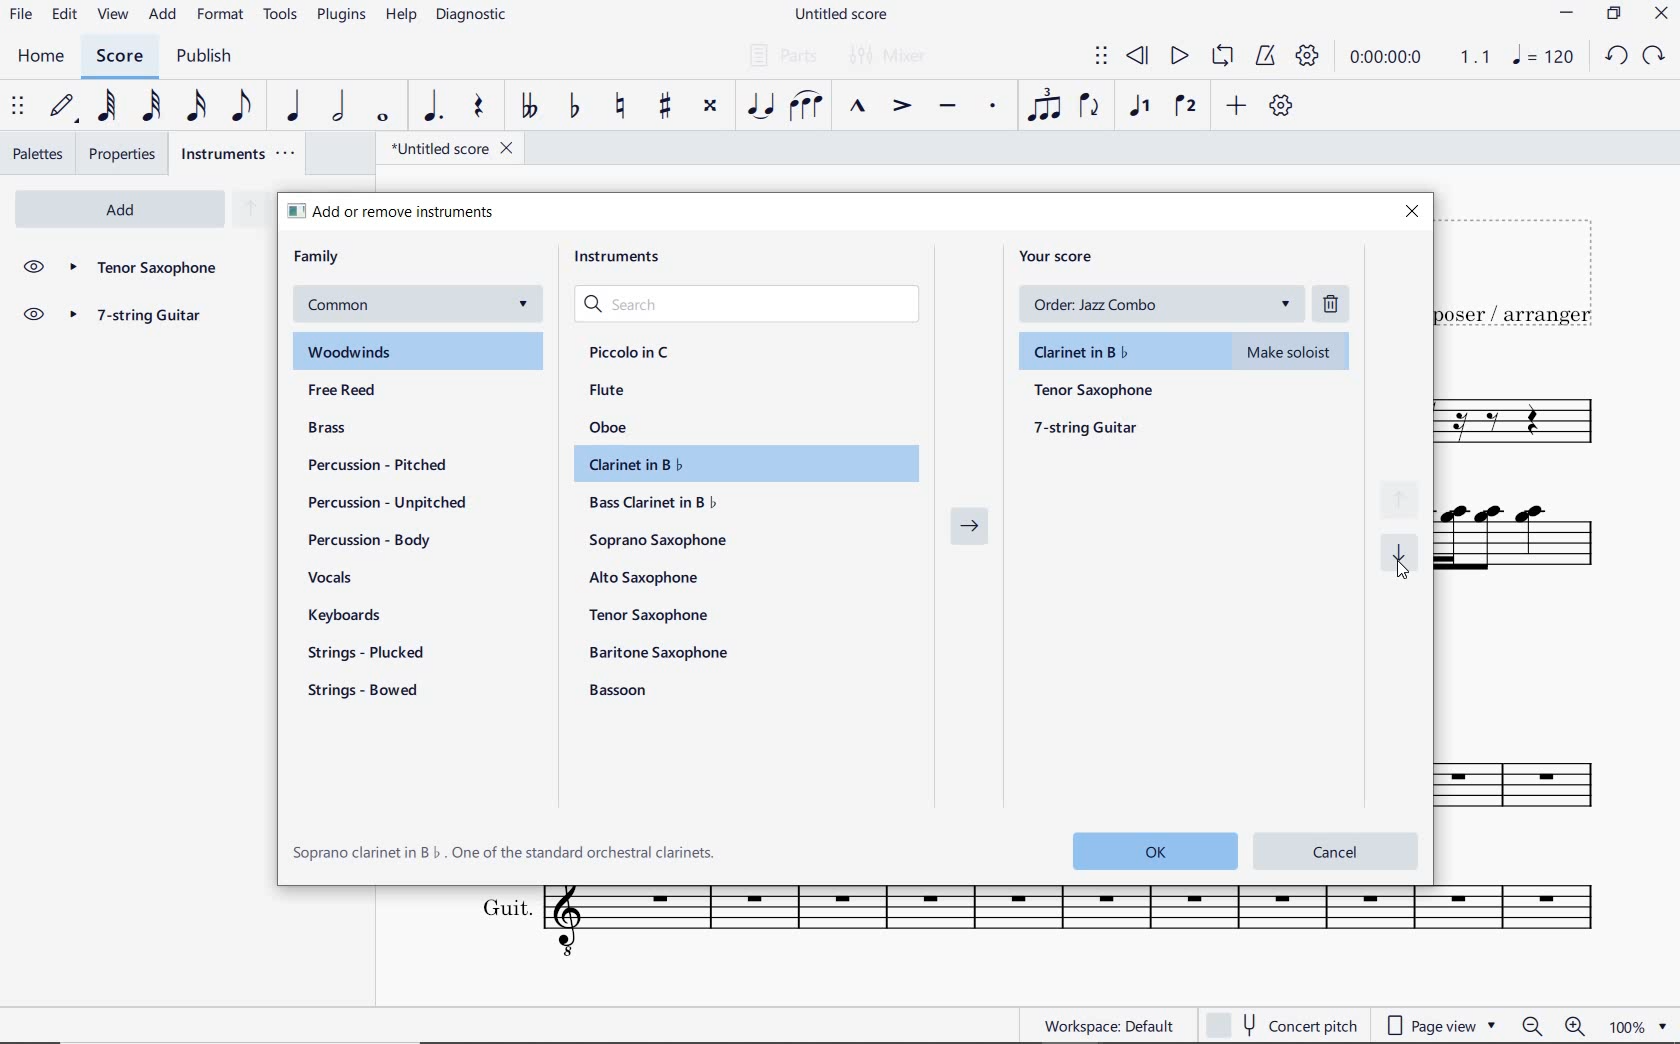 Image resolution: width=1680 pixels, height=1044 pixels. What do you see at coordinates (612, 427) in the screenshot?
I see `oboe` at bounding box center [612, 427].